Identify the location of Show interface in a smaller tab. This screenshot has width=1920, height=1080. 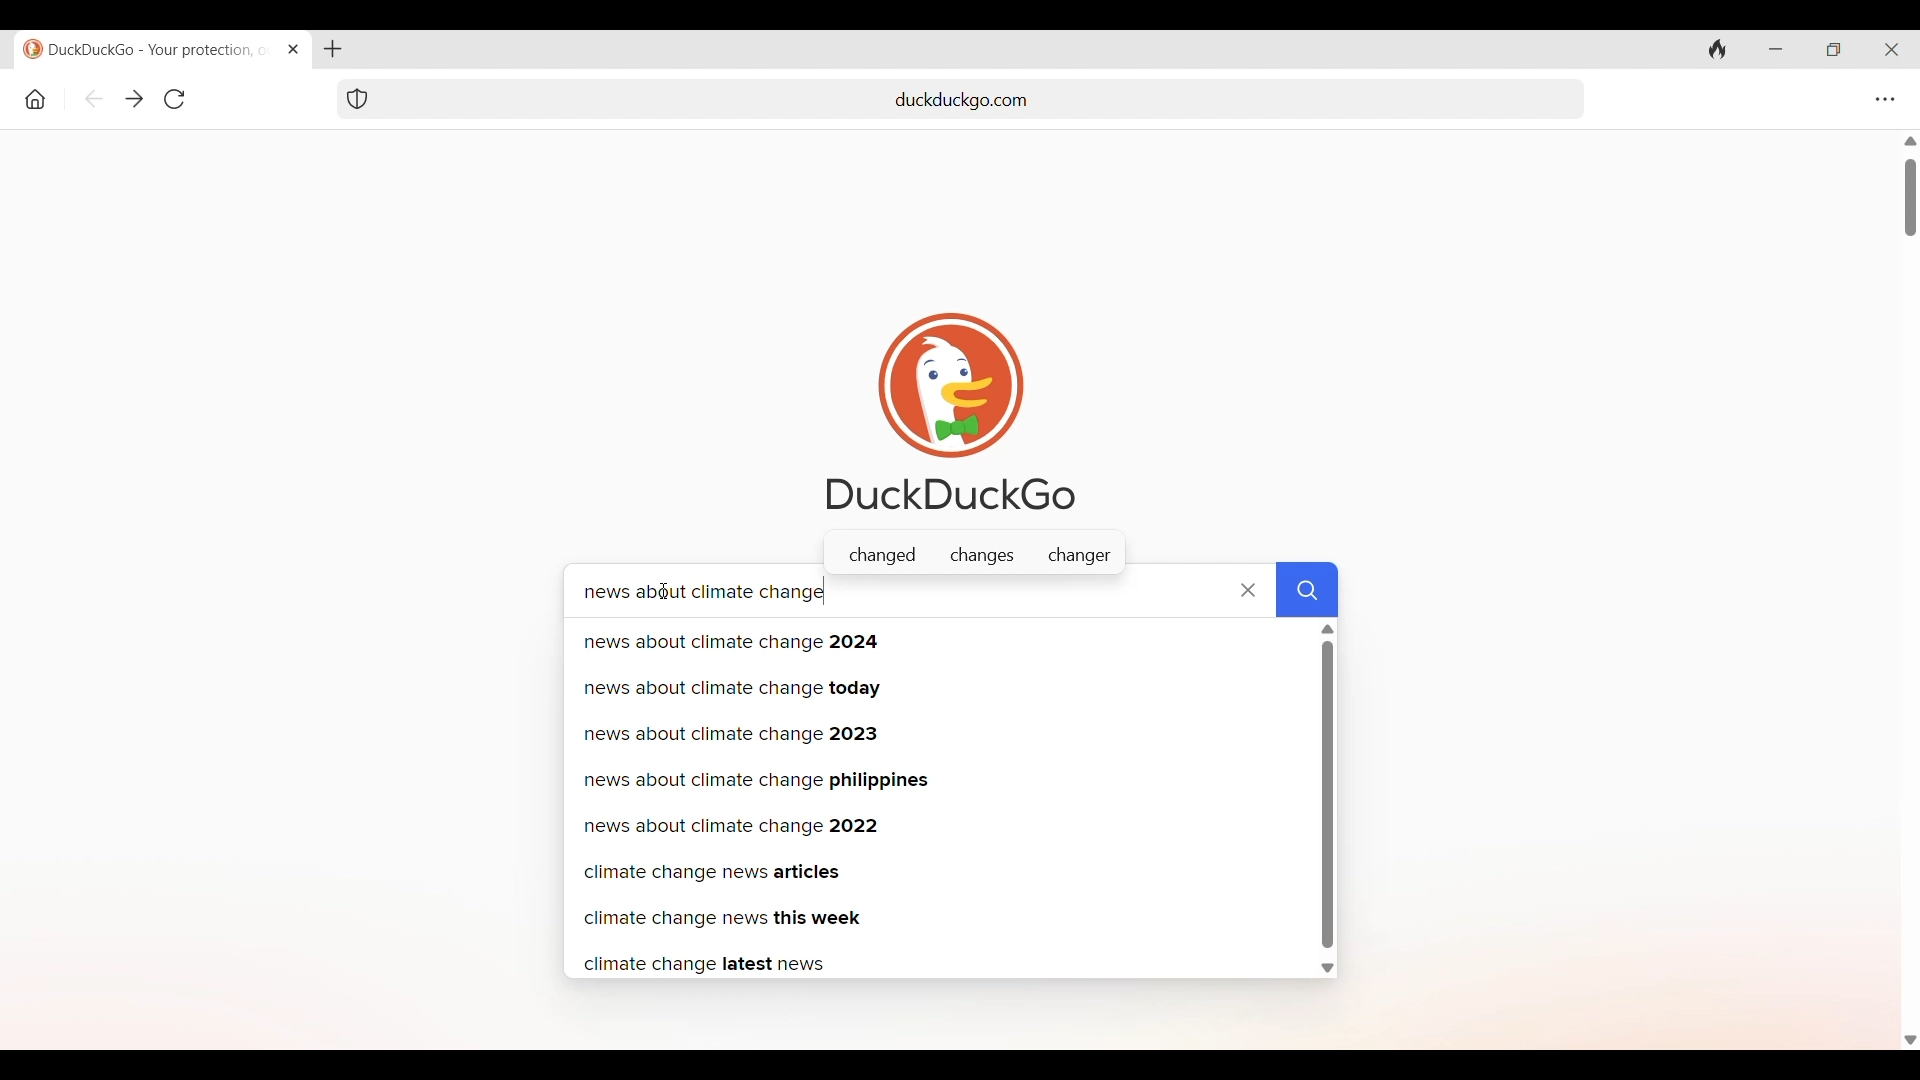
(1834, 50).